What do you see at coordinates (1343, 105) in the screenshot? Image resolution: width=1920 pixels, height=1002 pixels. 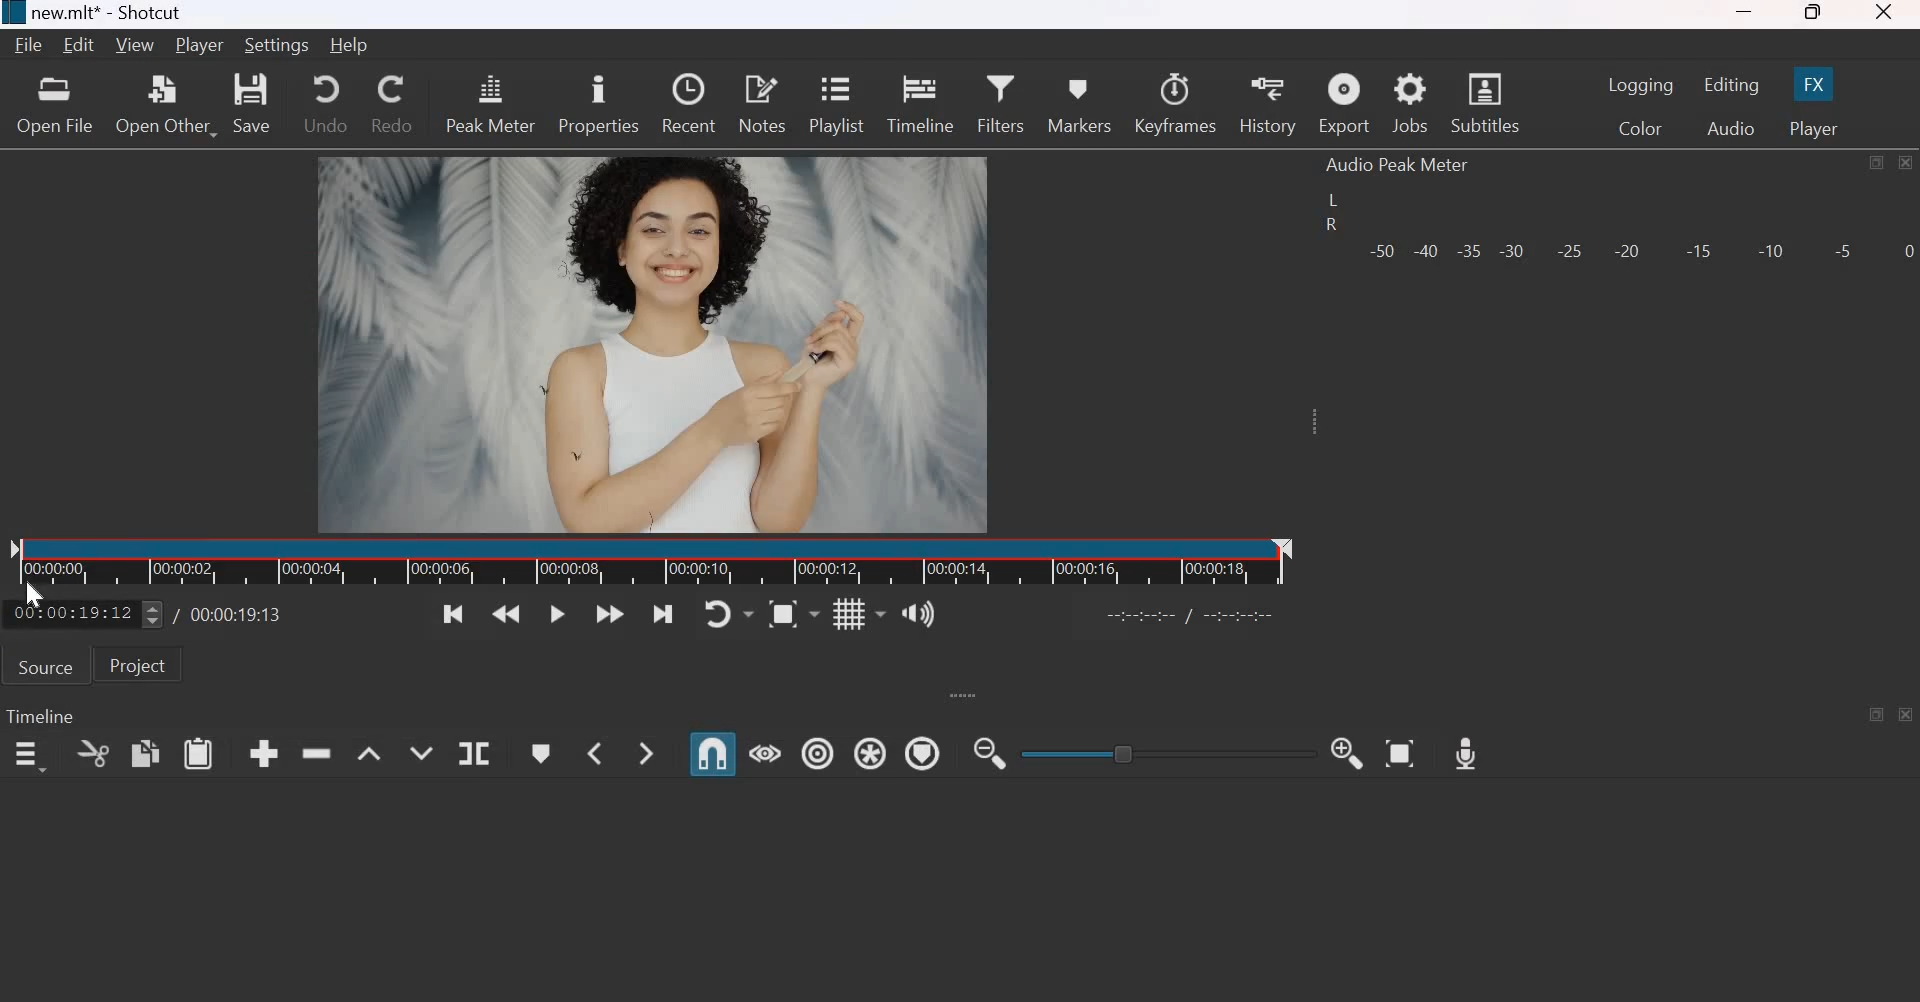 I see `Export` at bounding box center [1343, 105].